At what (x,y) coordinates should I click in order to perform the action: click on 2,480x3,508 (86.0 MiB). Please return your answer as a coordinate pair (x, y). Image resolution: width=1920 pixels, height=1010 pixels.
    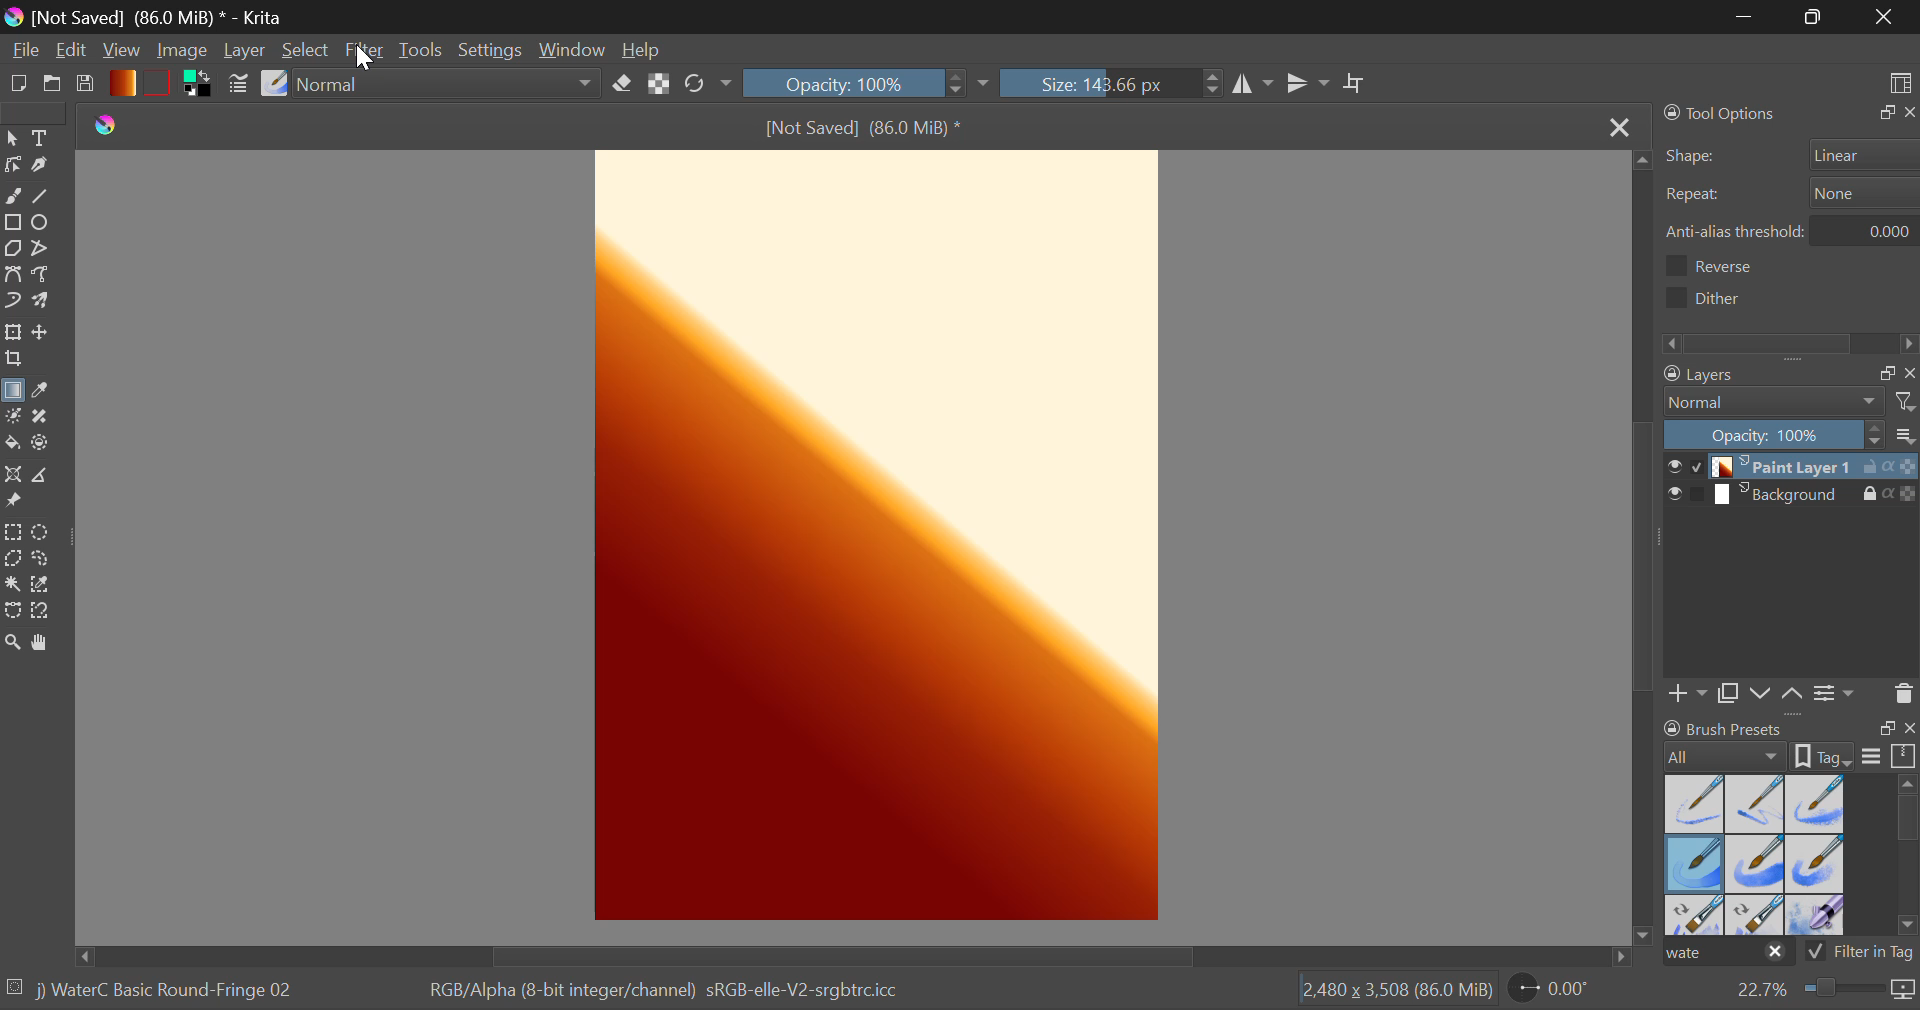
    Looking at the image, I should click on (1394, 991).